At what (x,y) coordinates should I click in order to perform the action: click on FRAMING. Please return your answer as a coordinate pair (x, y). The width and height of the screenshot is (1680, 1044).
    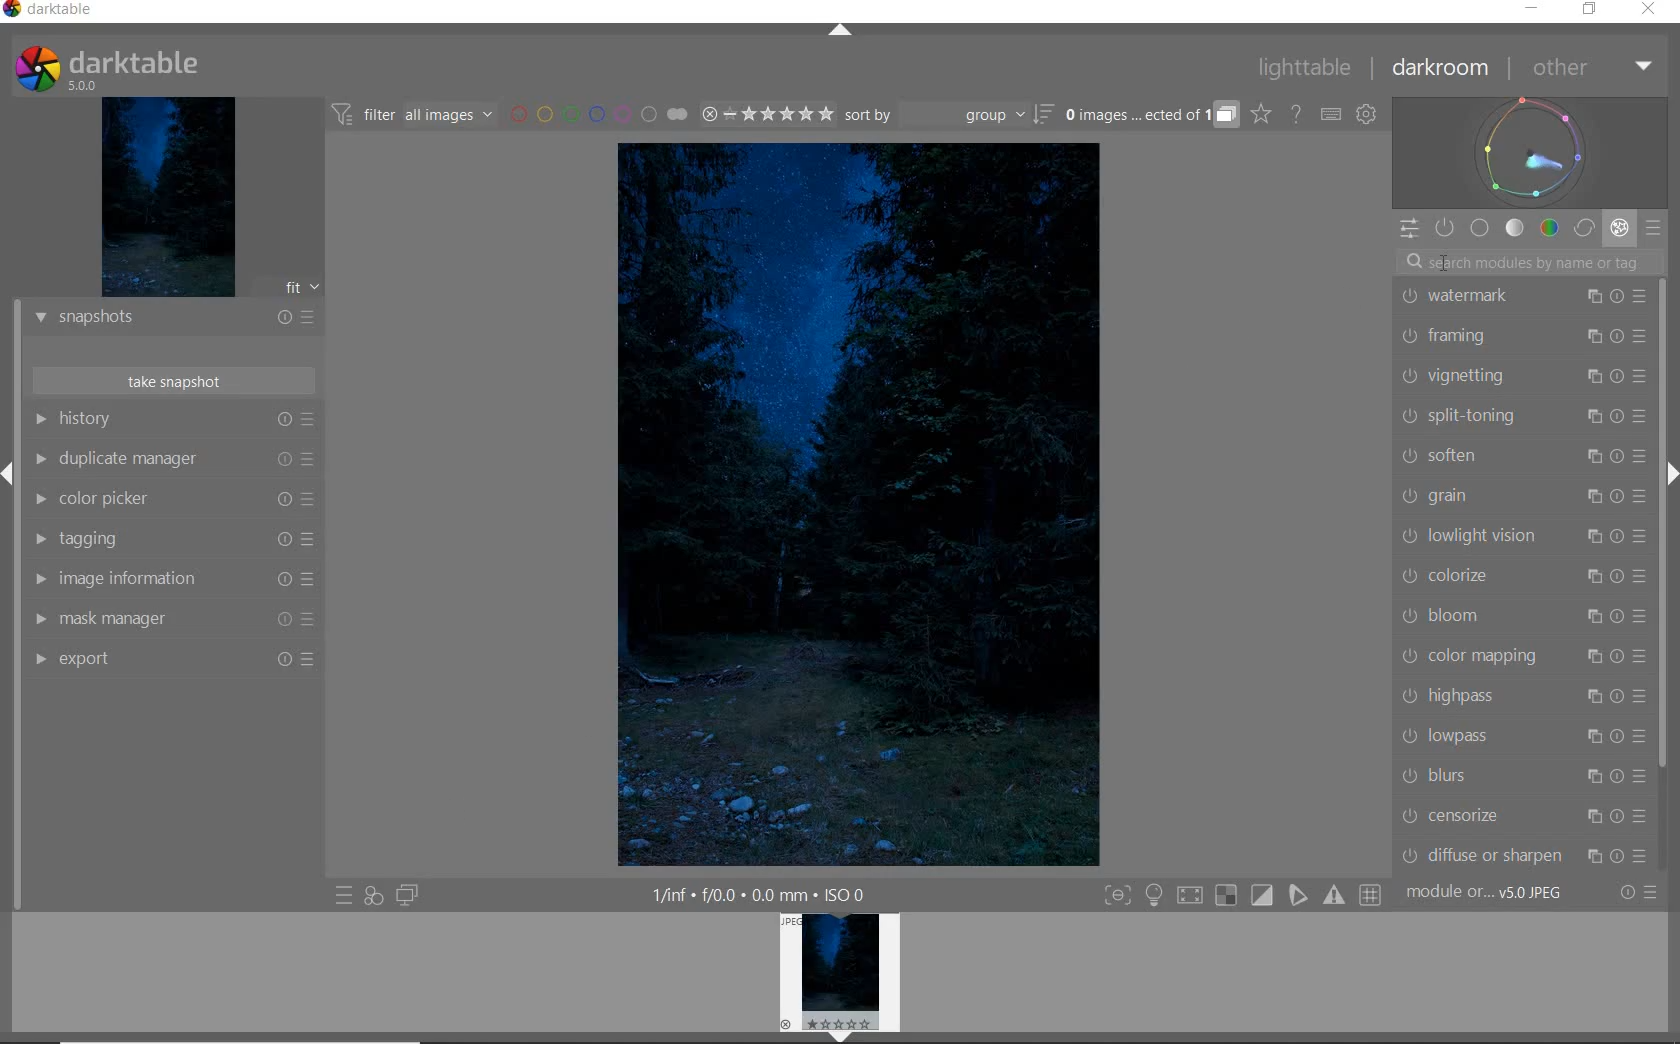
    Looking at the image, I should click on (1521, 339).